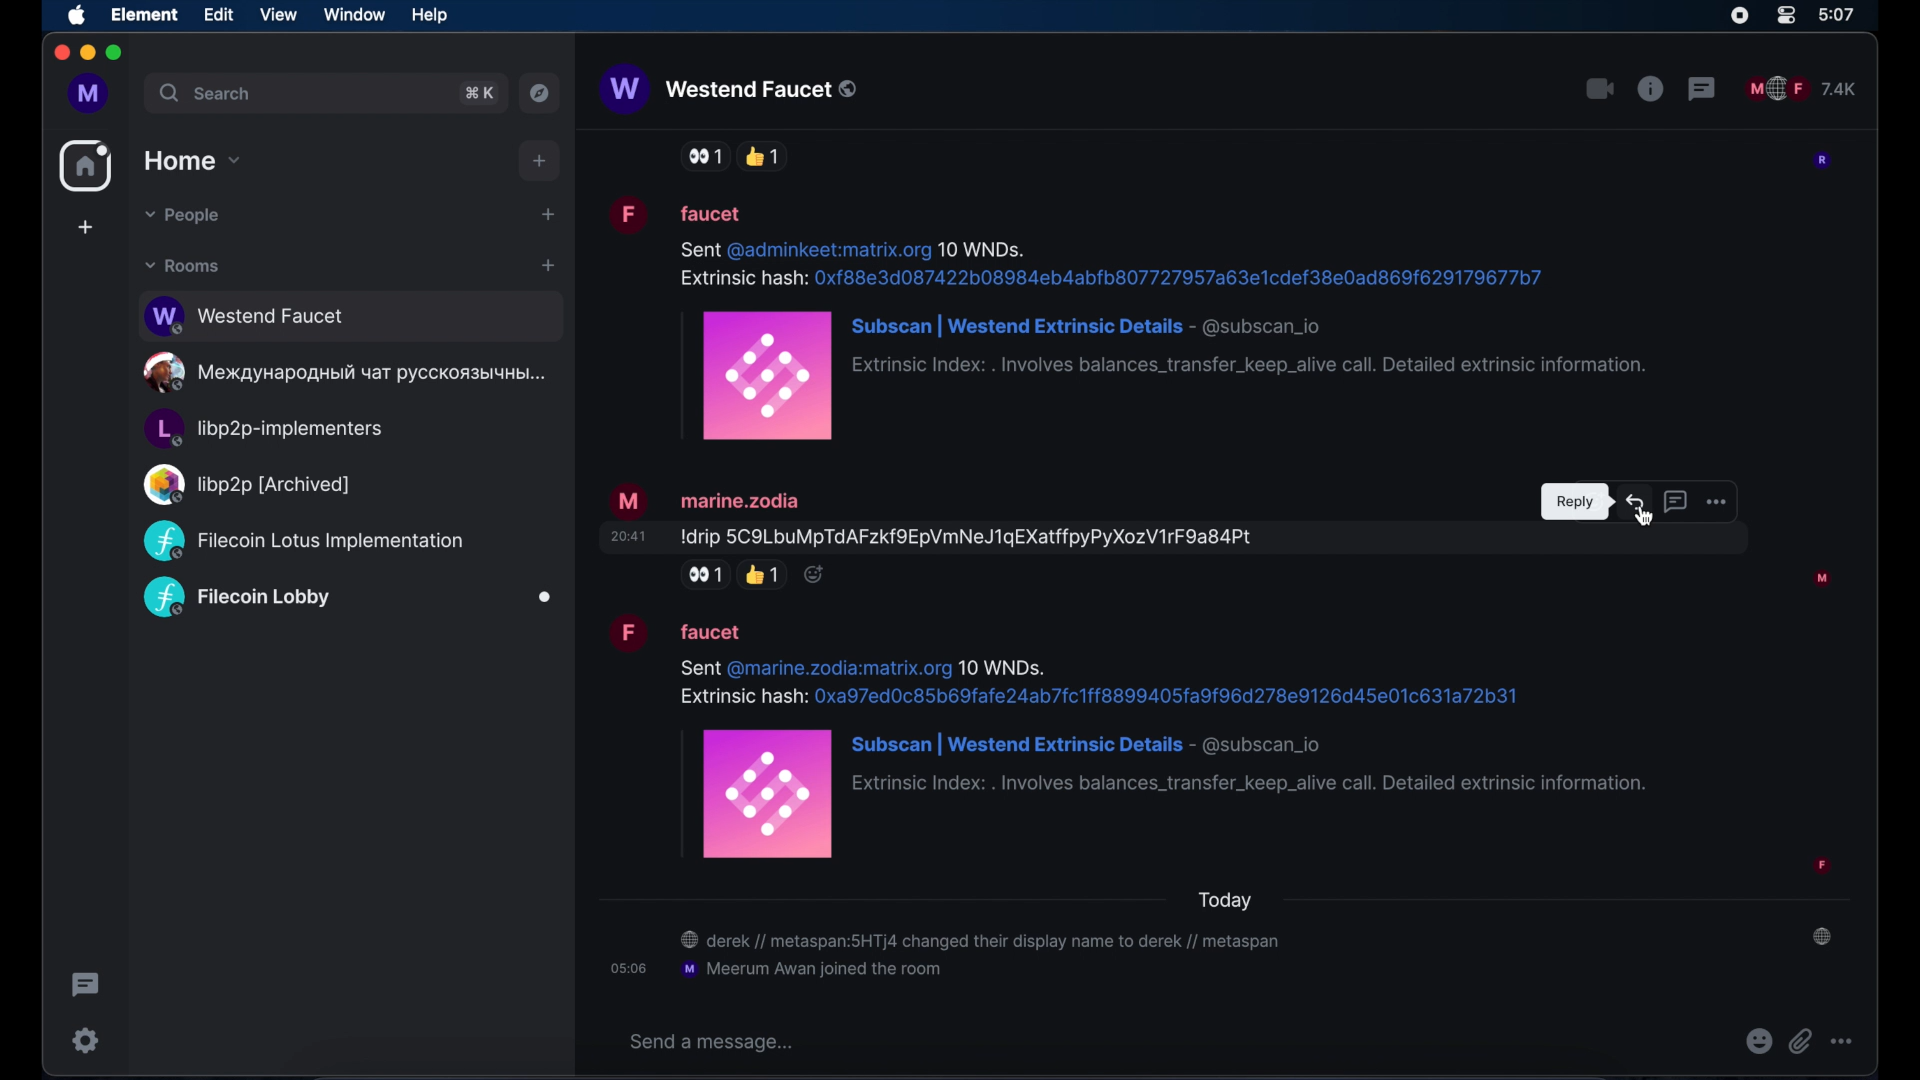 This screenshot has width=1920, height=1080. I want to click on settings, so click(86, 1040).